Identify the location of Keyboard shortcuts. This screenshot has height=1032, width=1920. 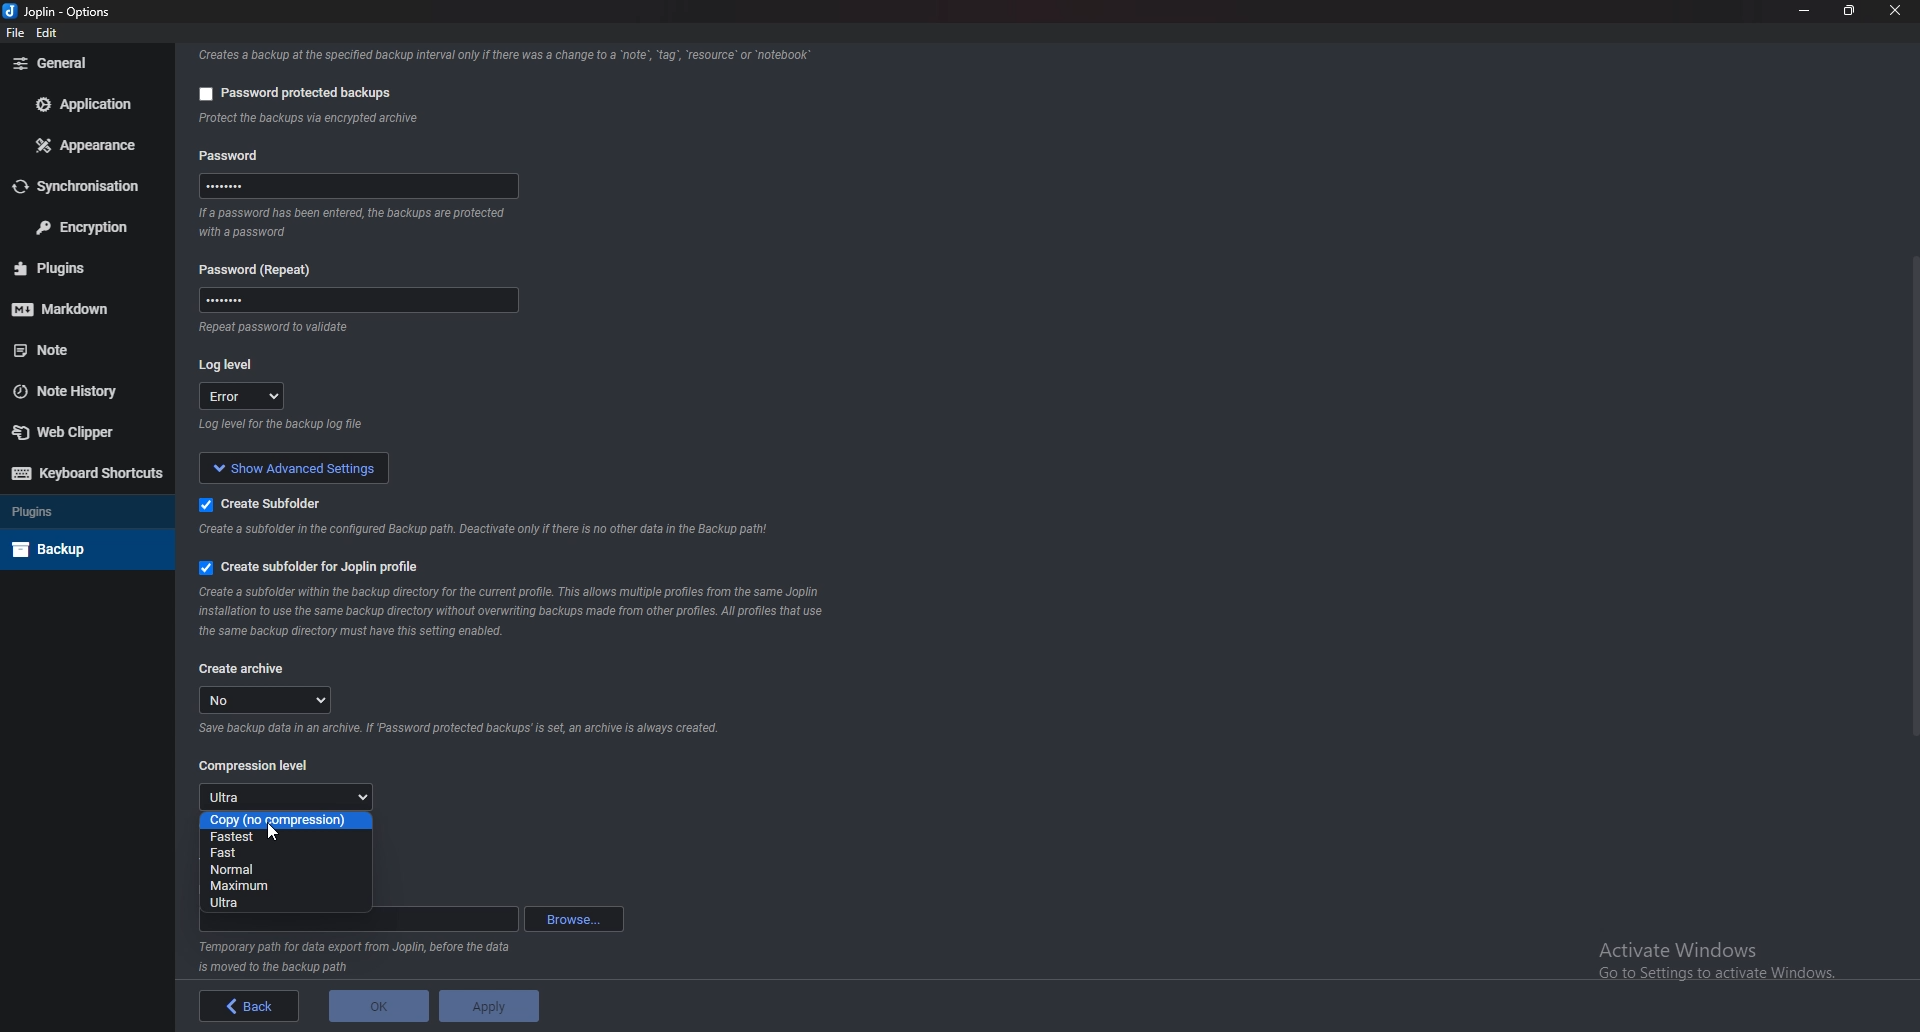
(83, 474).